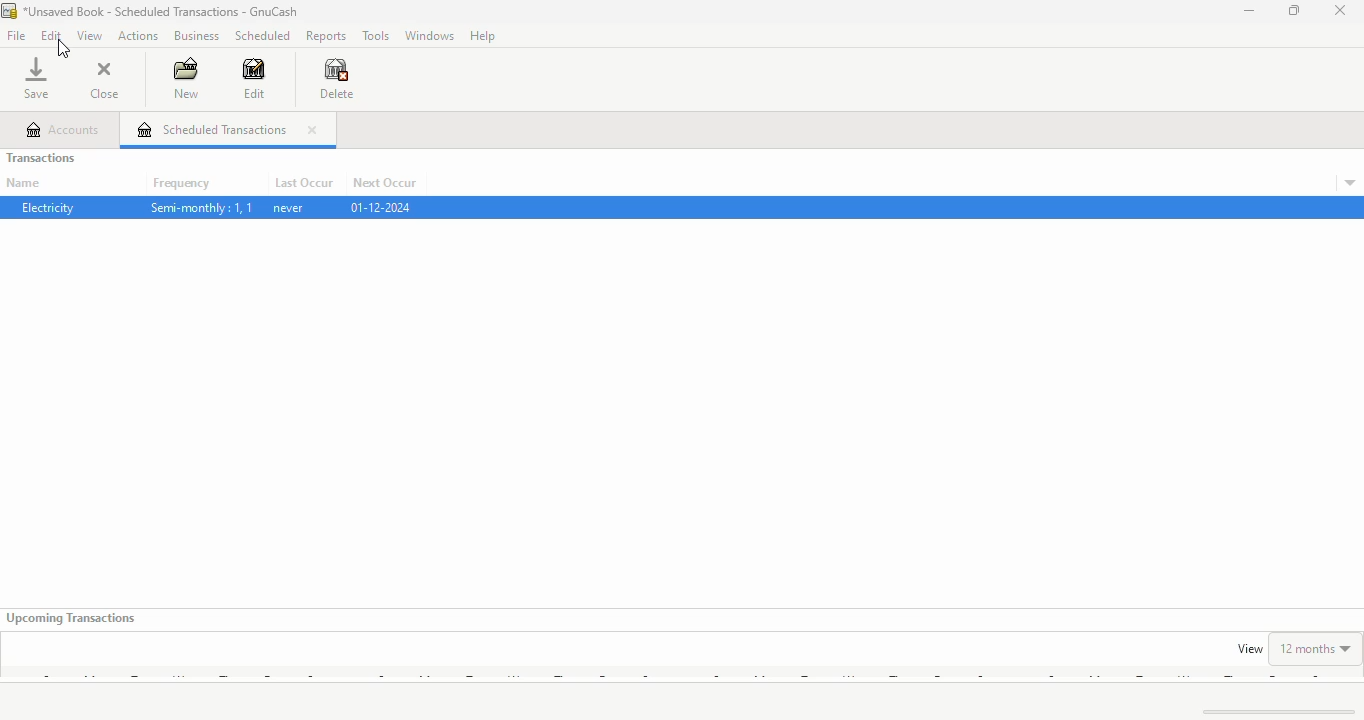 This screenshot has width=1364, height=720. What do you see at coordinates (201, 208) in the screenshot?
I see `semi-monthly: 1, 1` at bounding box center [201, 208].